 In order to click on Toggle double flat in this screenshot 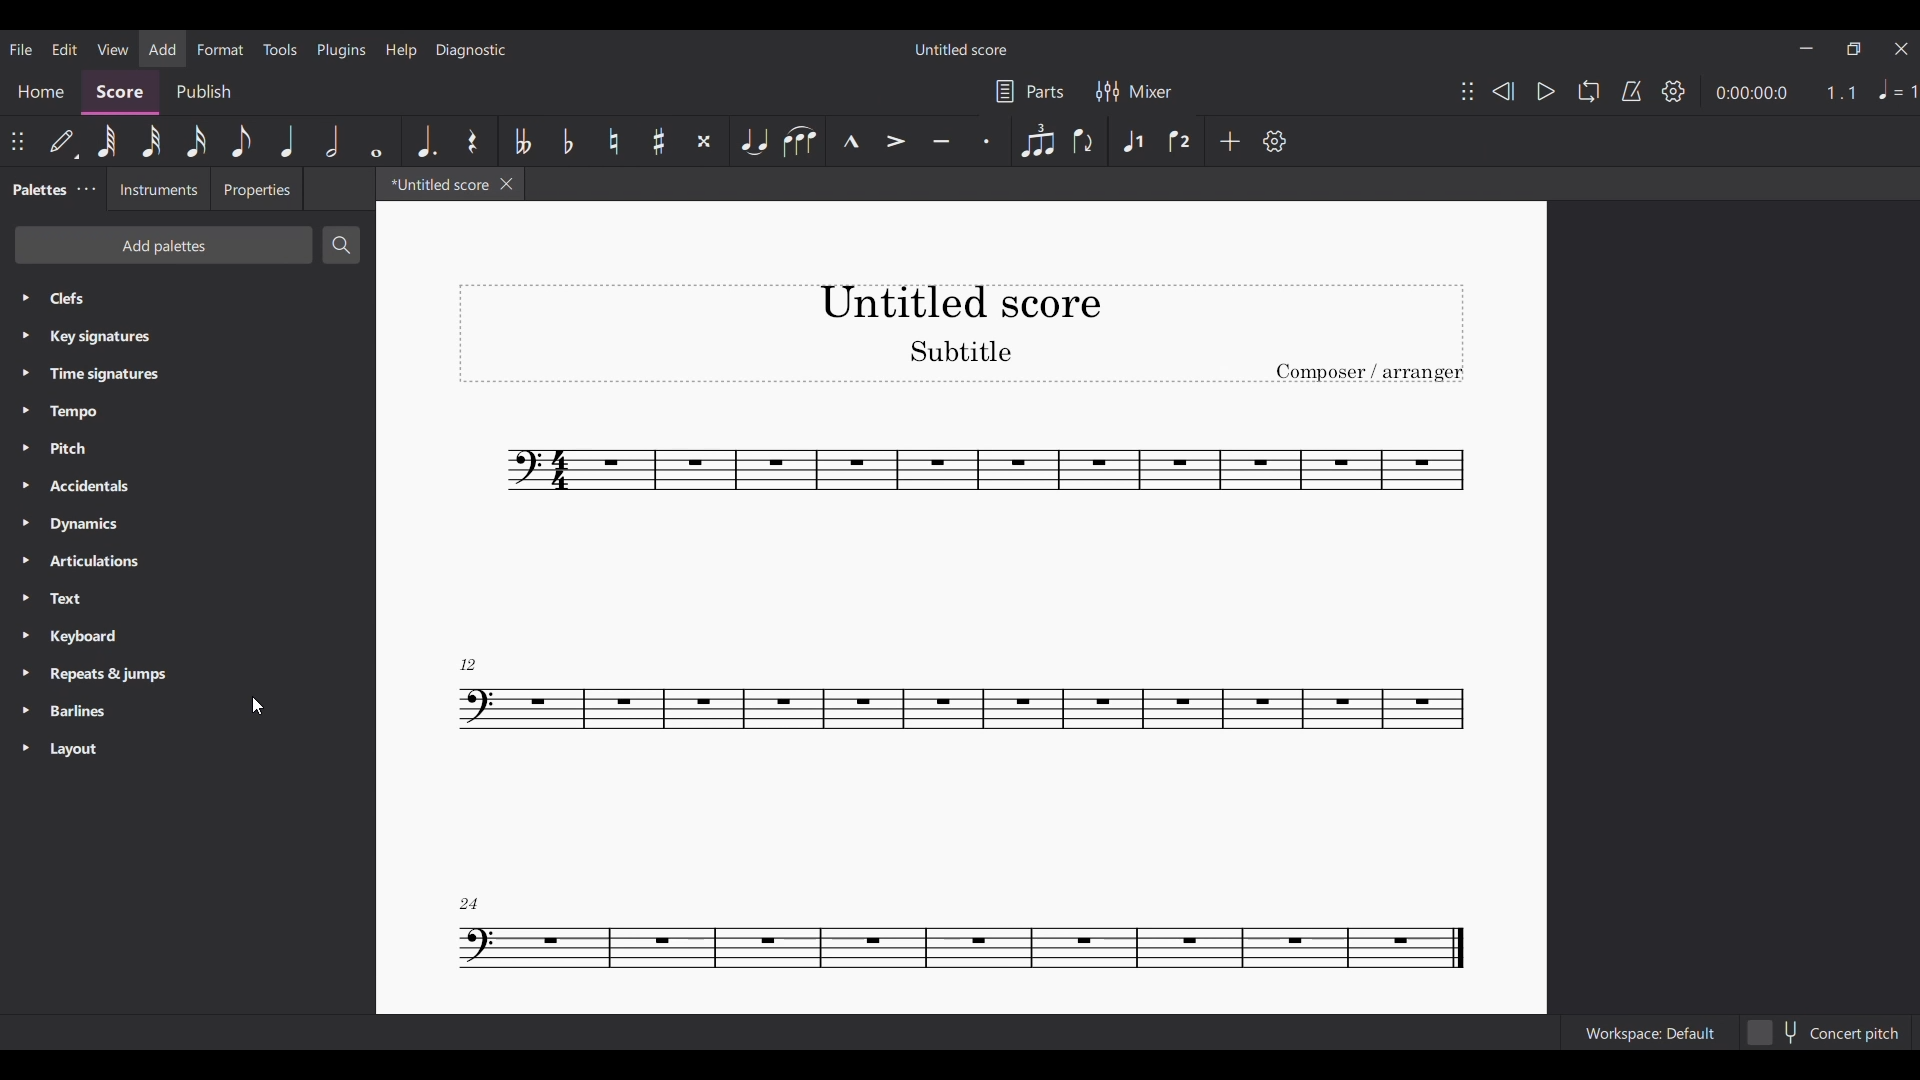, I will do `click(851, 142)`.